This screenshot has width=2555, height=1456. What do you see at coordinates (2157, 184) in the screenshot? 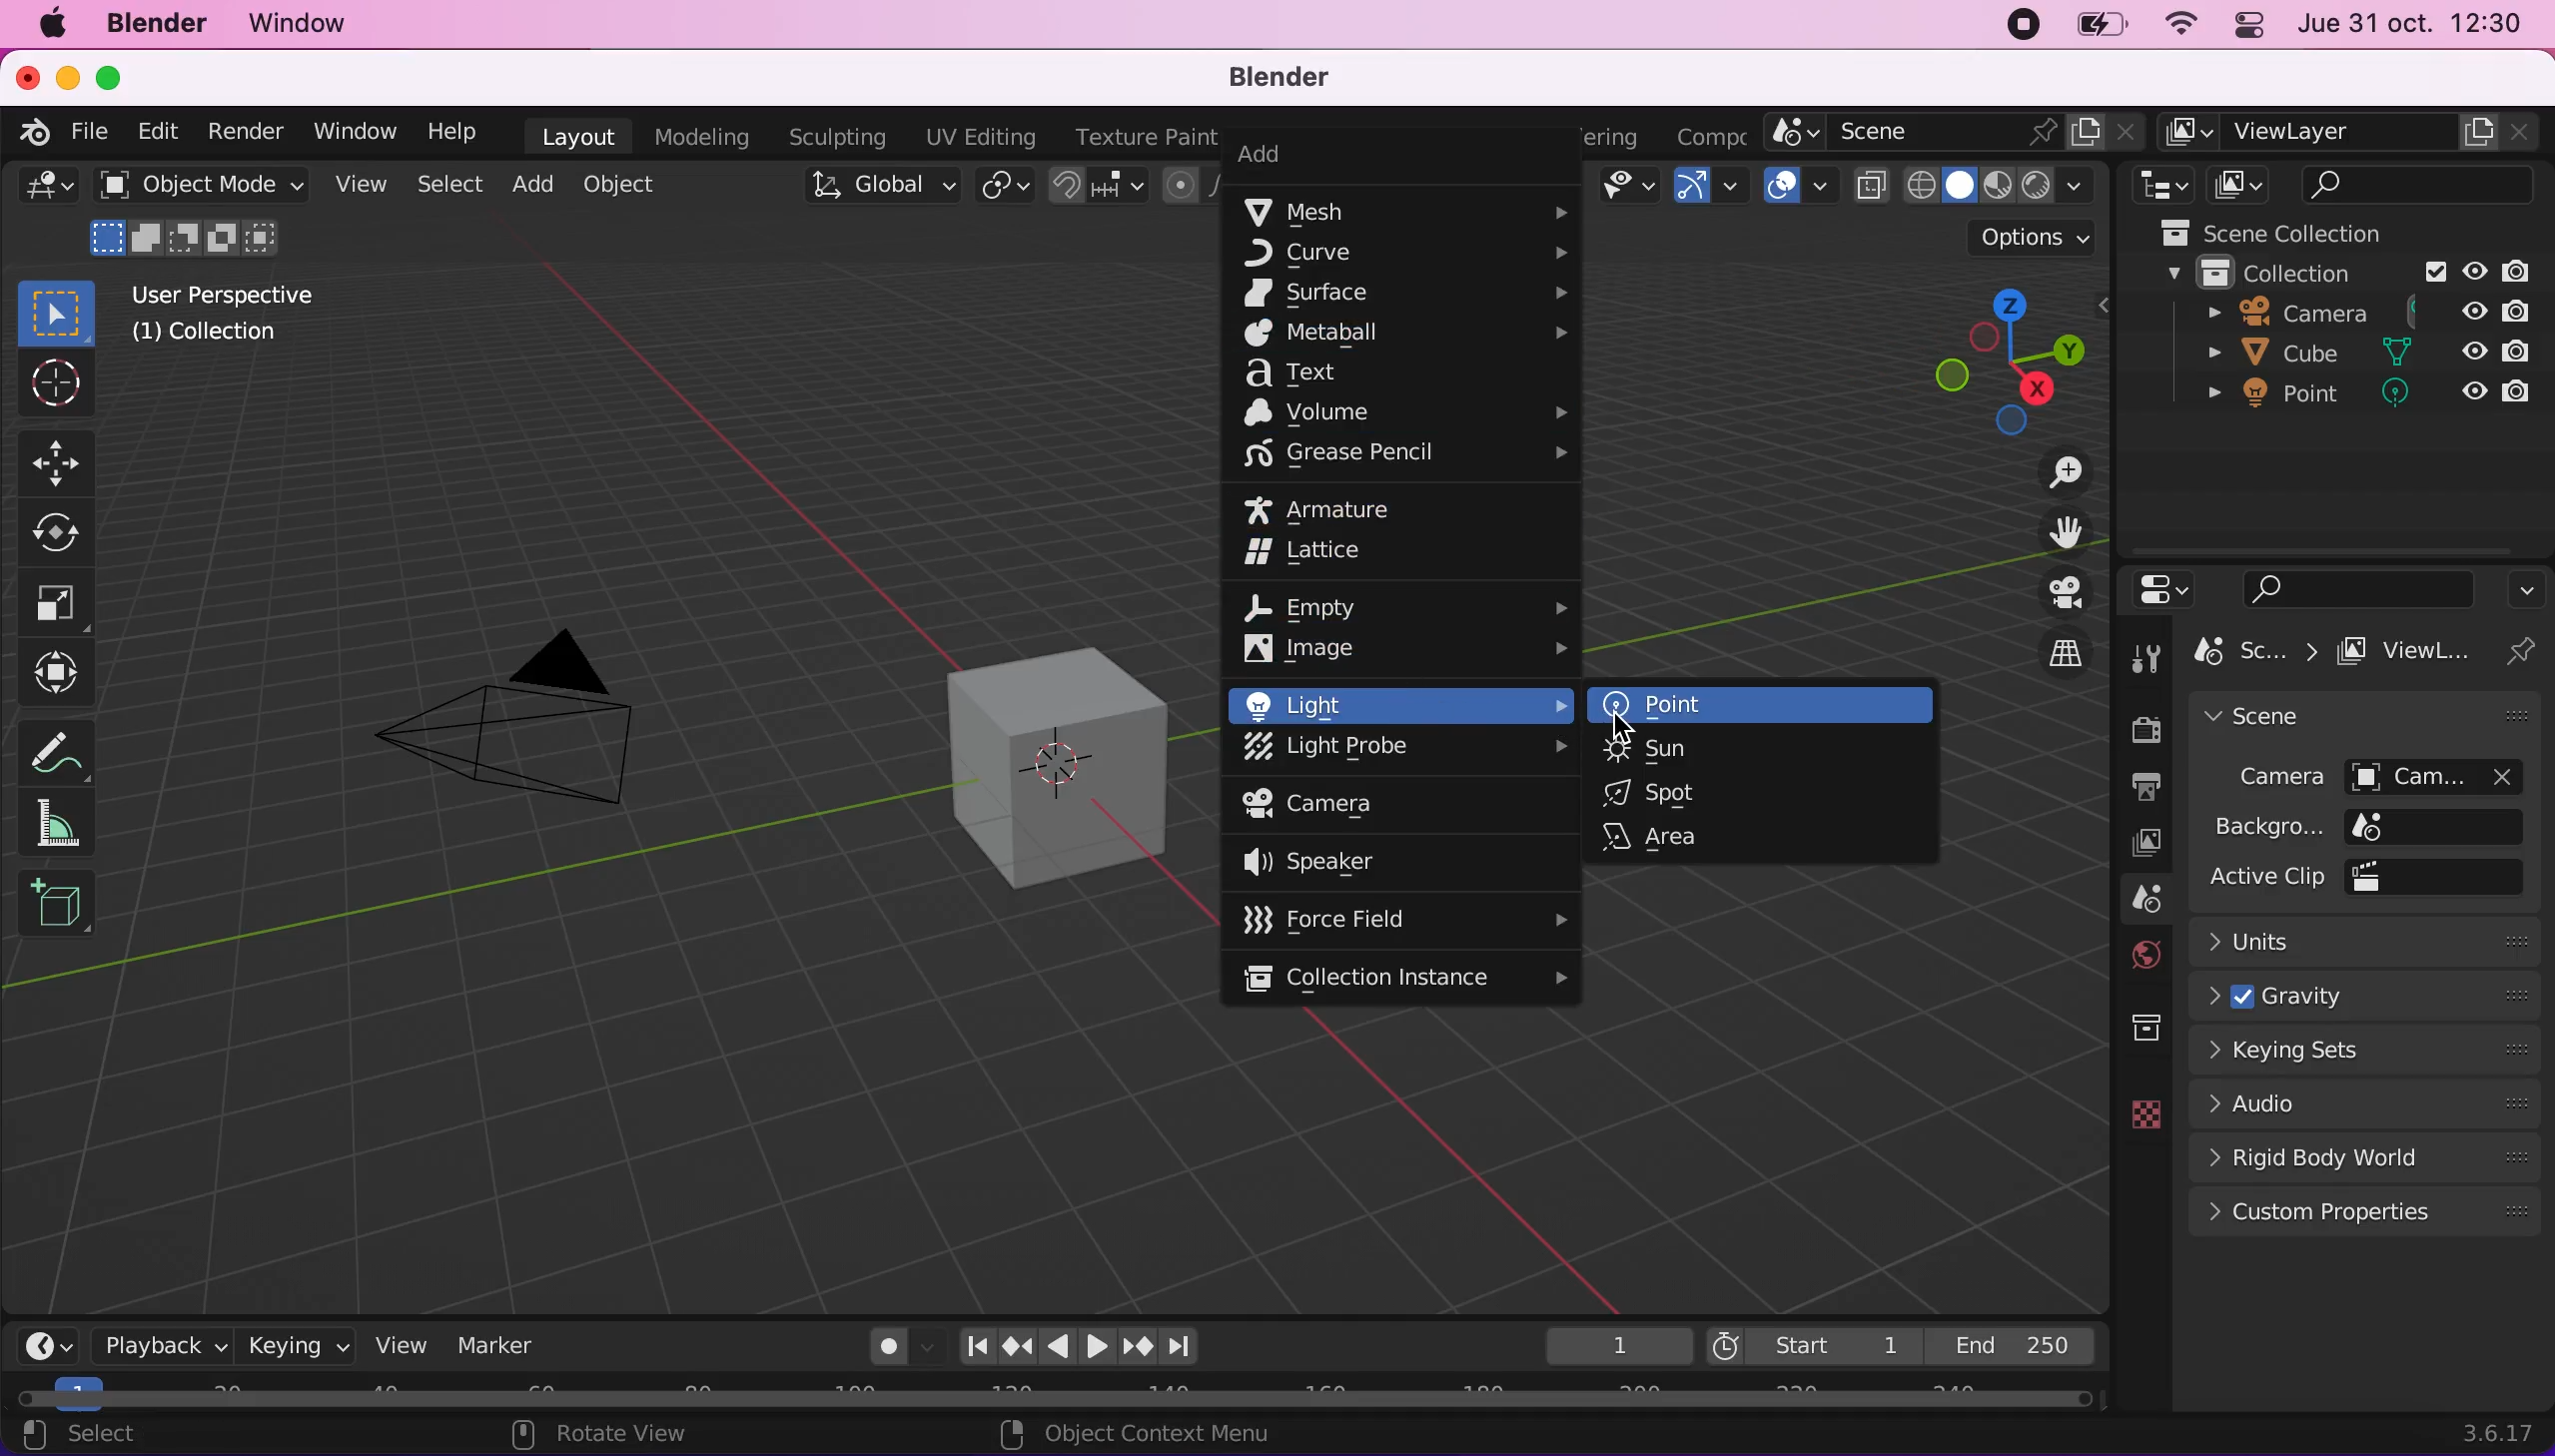
I see `editor type` at bounding box center [2157, 184].